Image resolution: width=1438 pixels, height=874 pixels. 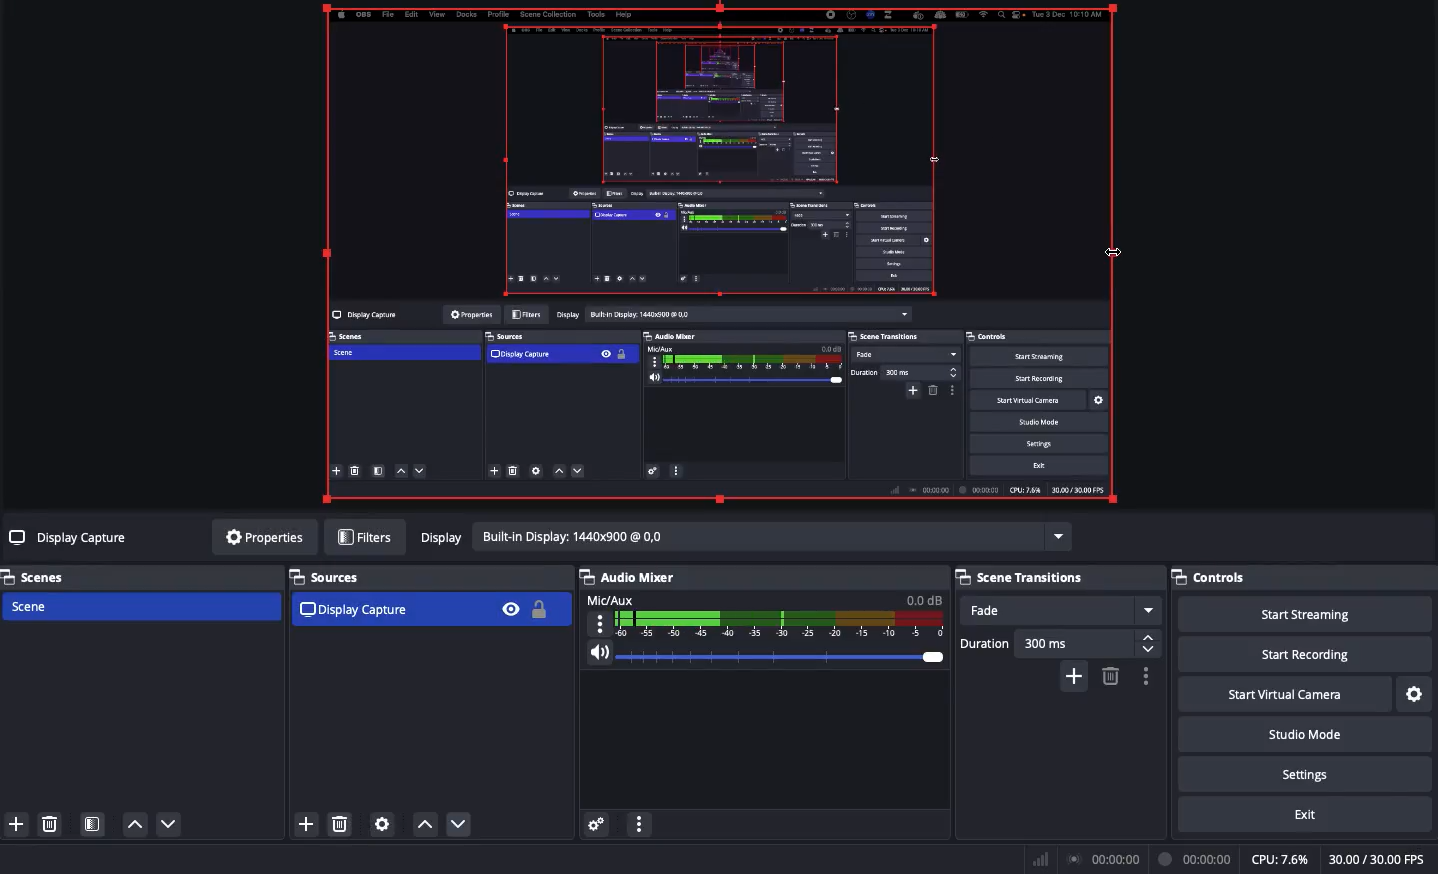 What do you see at coordinates (366, 538) in the screenshot?
I see `Filters` at bounding box center [366, 538].